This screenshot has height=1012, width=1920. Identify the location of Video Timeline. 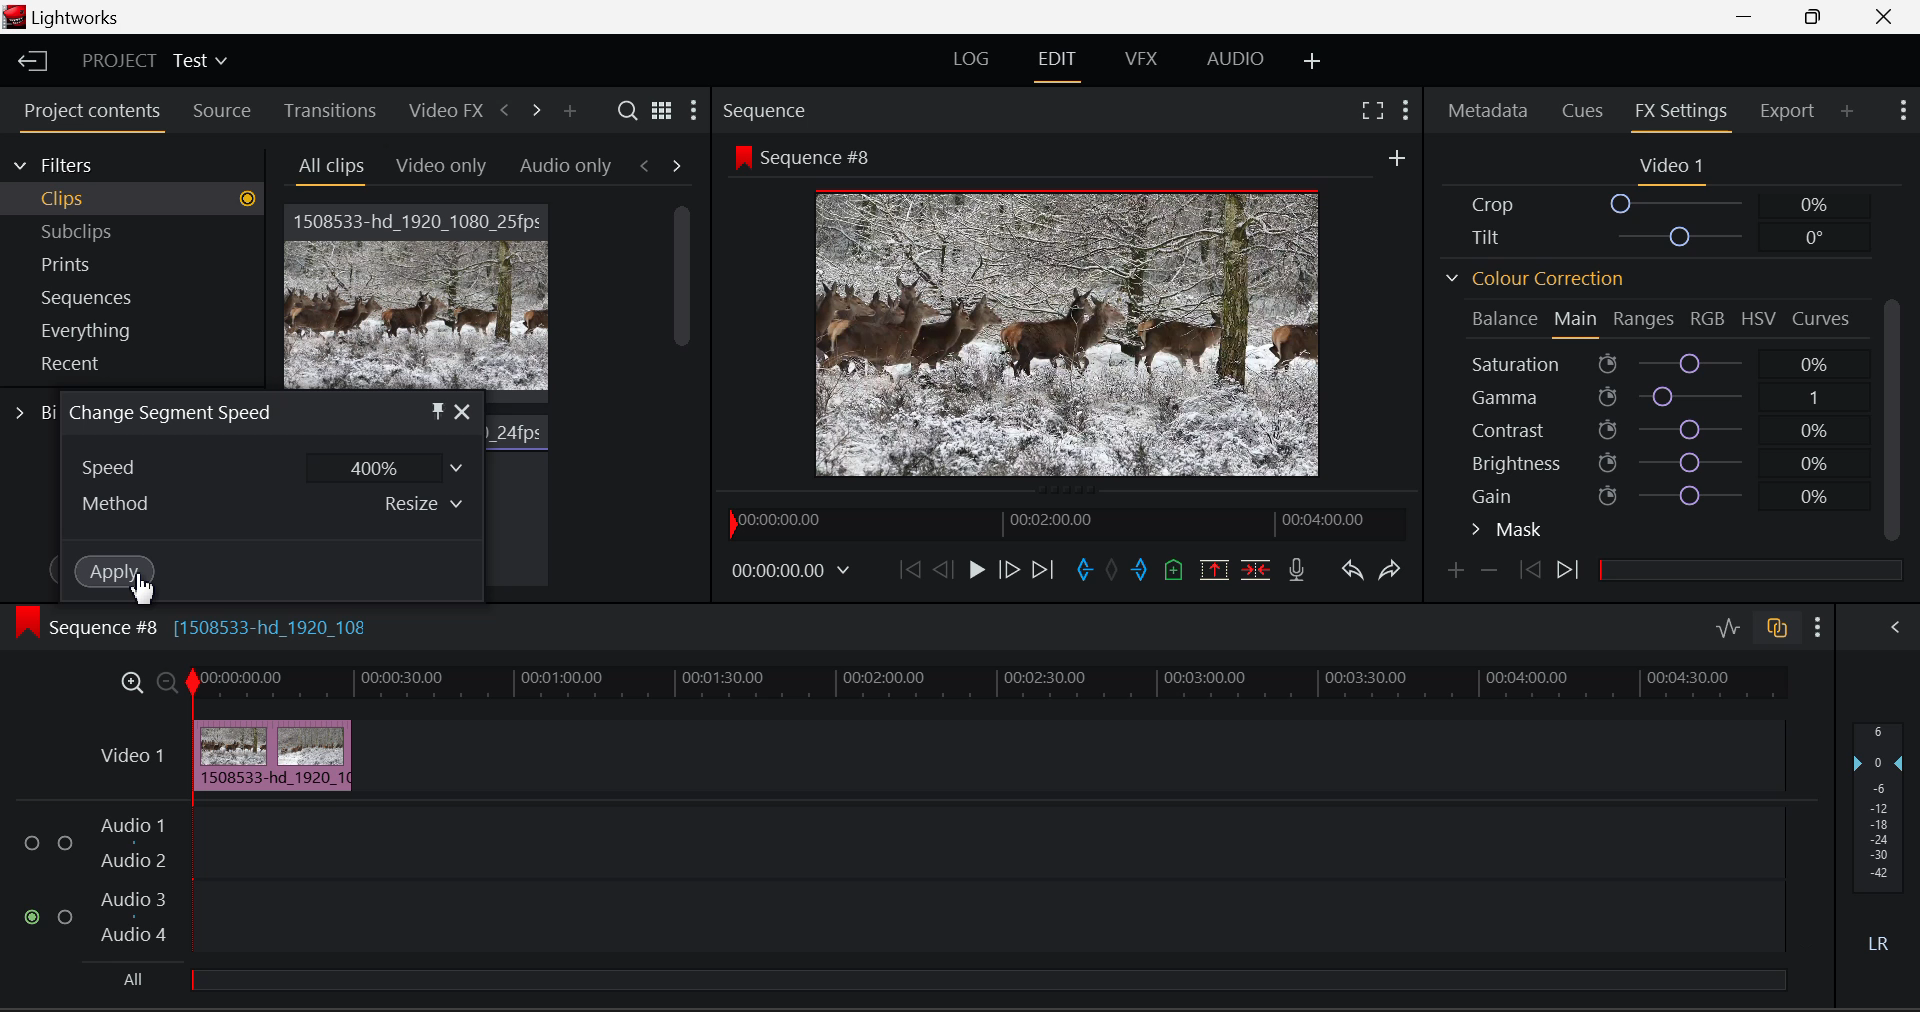
(125, 758).